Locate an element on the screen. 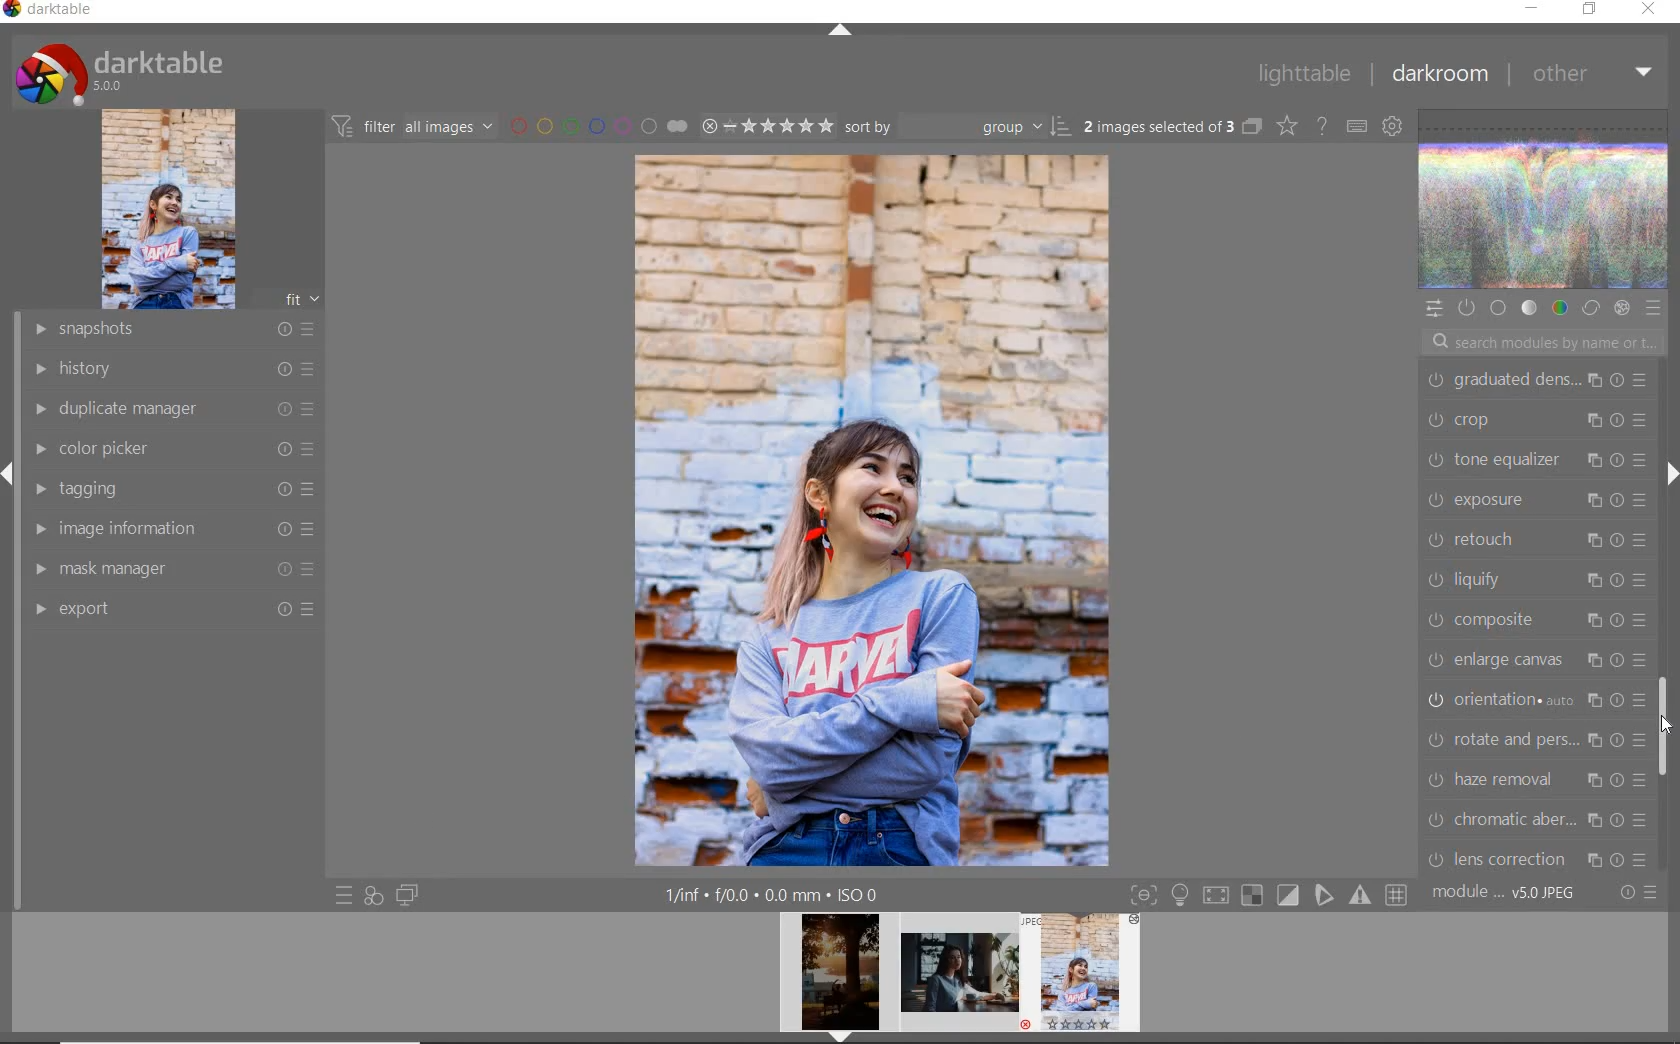 The width and height of the screenshot is (1680, 1044). system logo and name is located at coordinates (123, 71).